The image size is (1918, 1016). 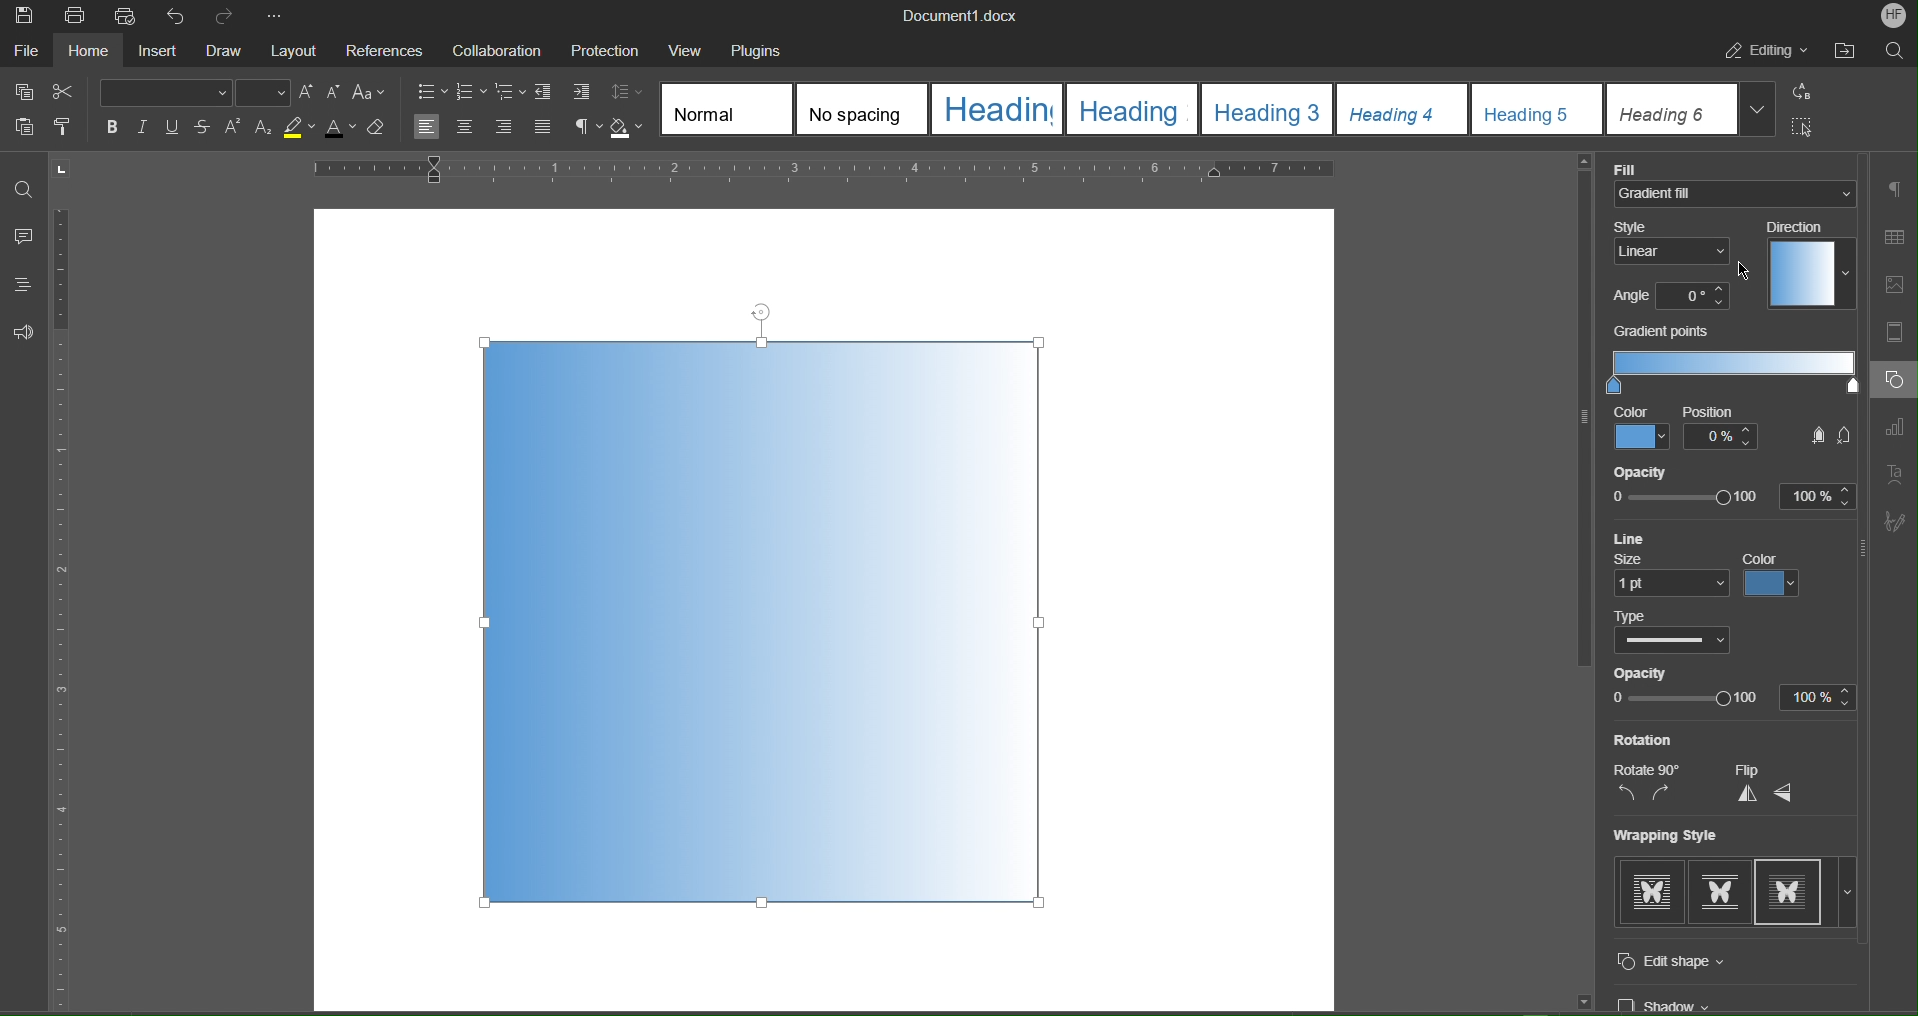 What do you see at coordinates (1895, 522) in the screenshot?
I see `Signature` at bounding box center [1895, 522].